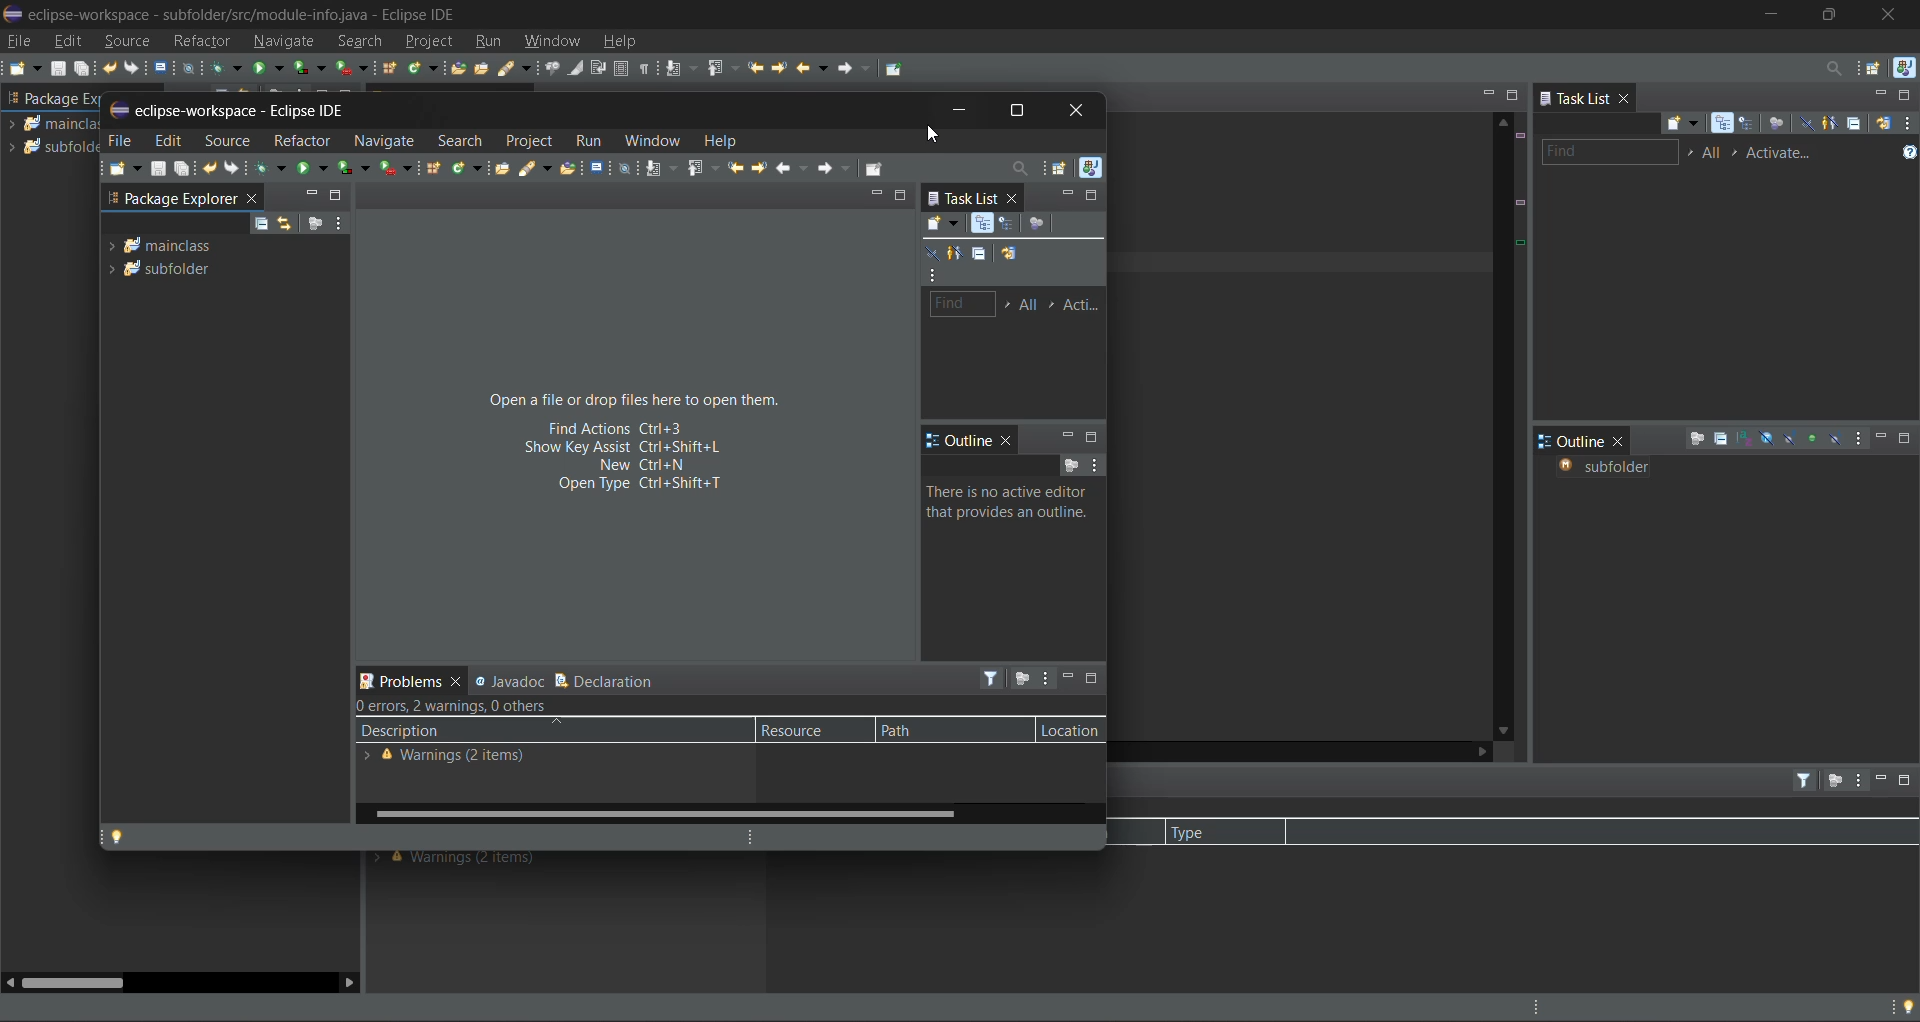  Describe the element at coordinates (1574, 441) in the screenshot. I see `outline` at that location.